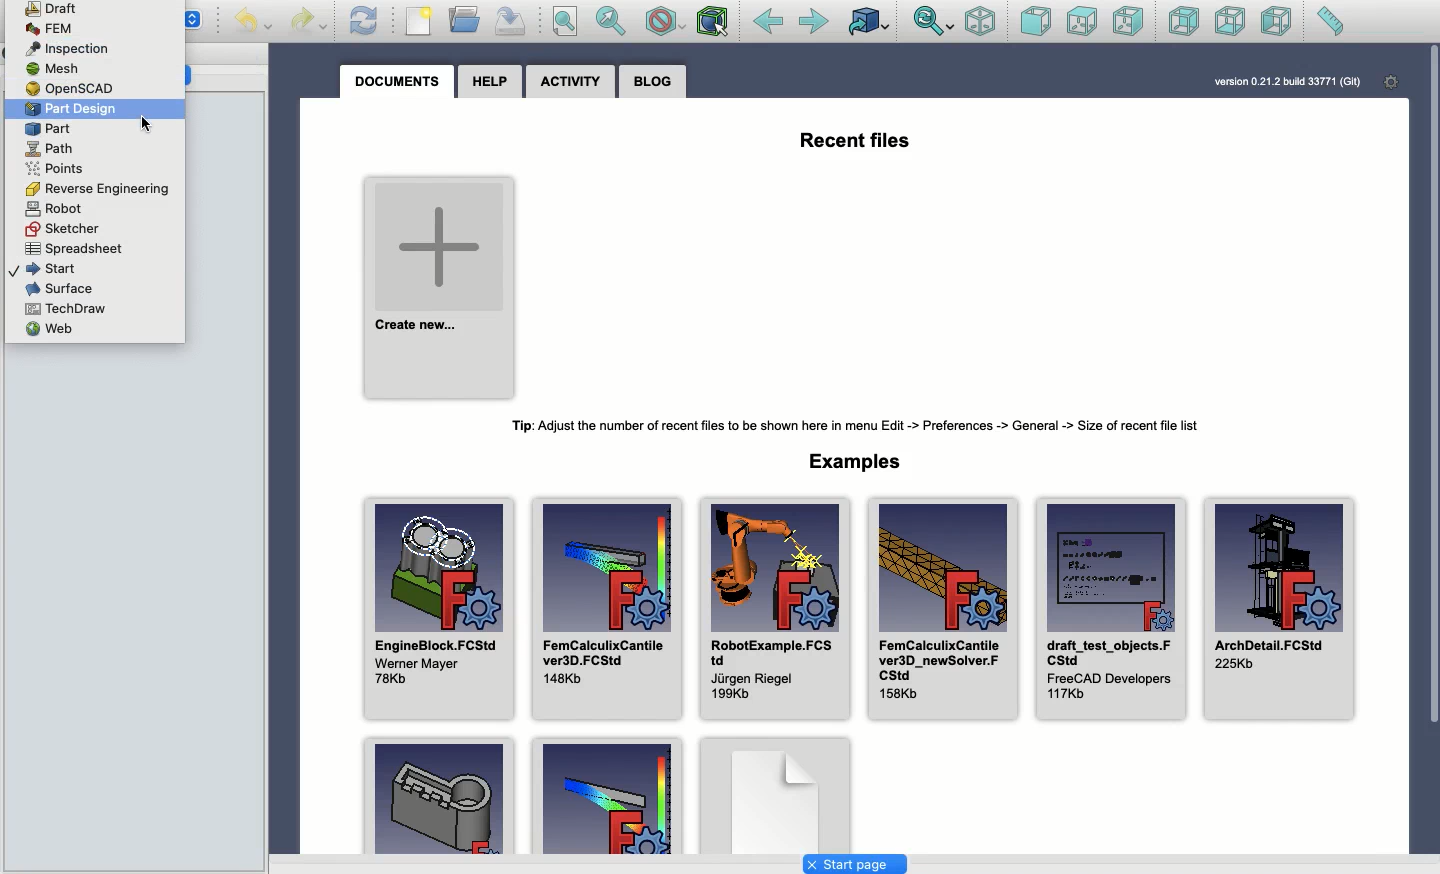 The height and width of the screenshot is (874, 1440). Describe the element at coordinates (664, 22) in the screenshot. I see `Draw style` at that location.